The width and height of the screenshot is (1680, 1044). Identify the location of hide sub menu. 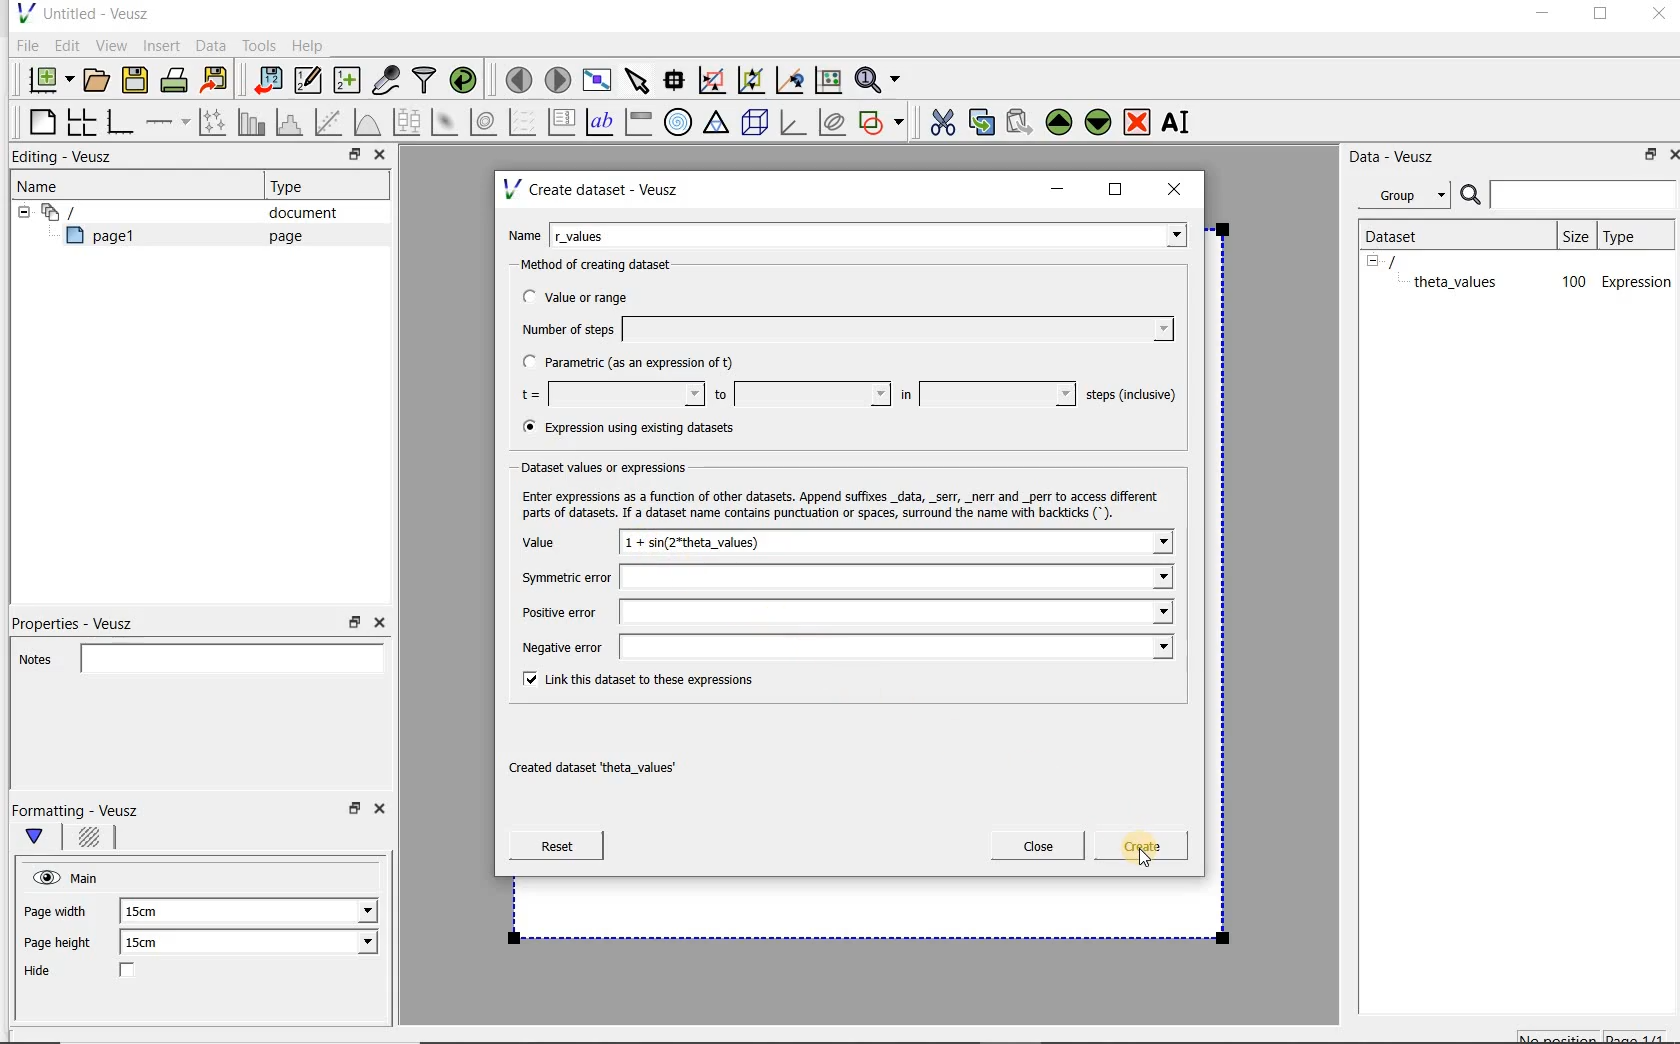
(1373, 260).